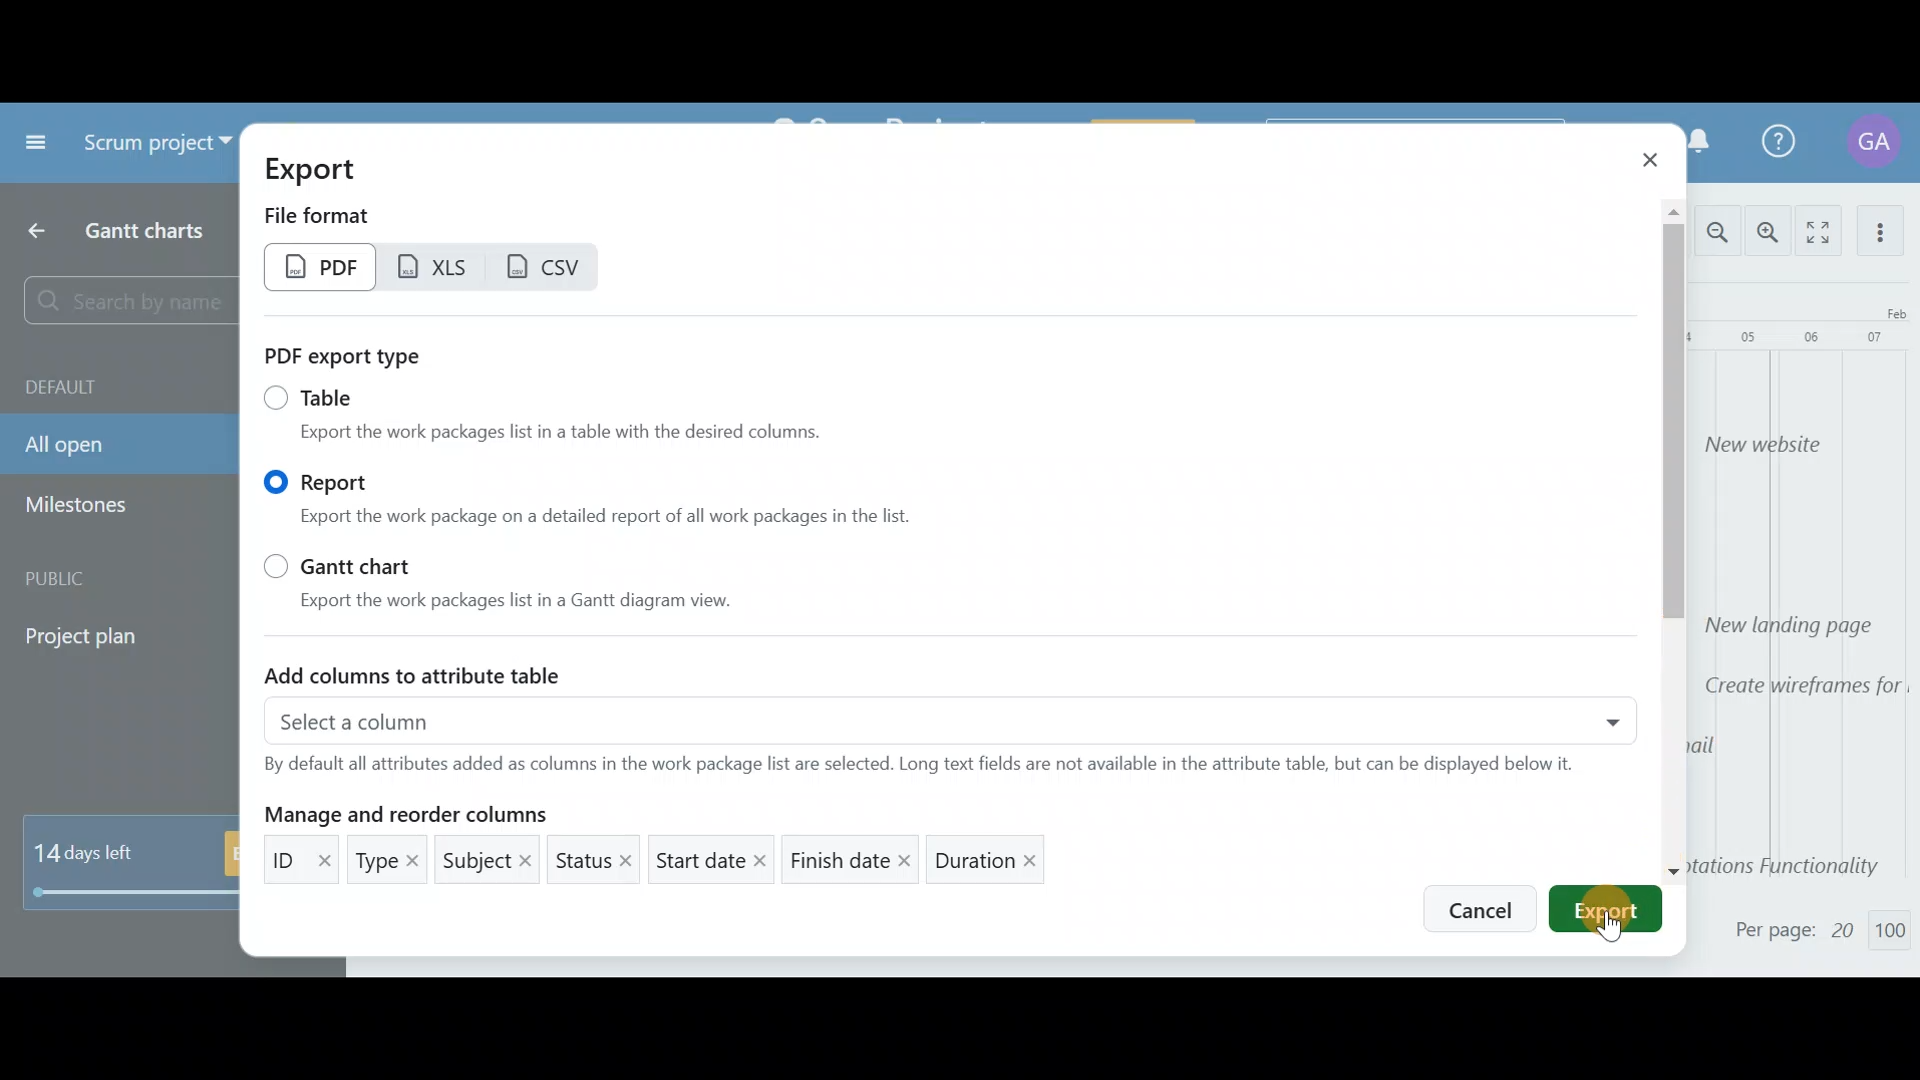  Describe the element at coordinates (709, 861) in the screenshot. I see `Start date` at that location.